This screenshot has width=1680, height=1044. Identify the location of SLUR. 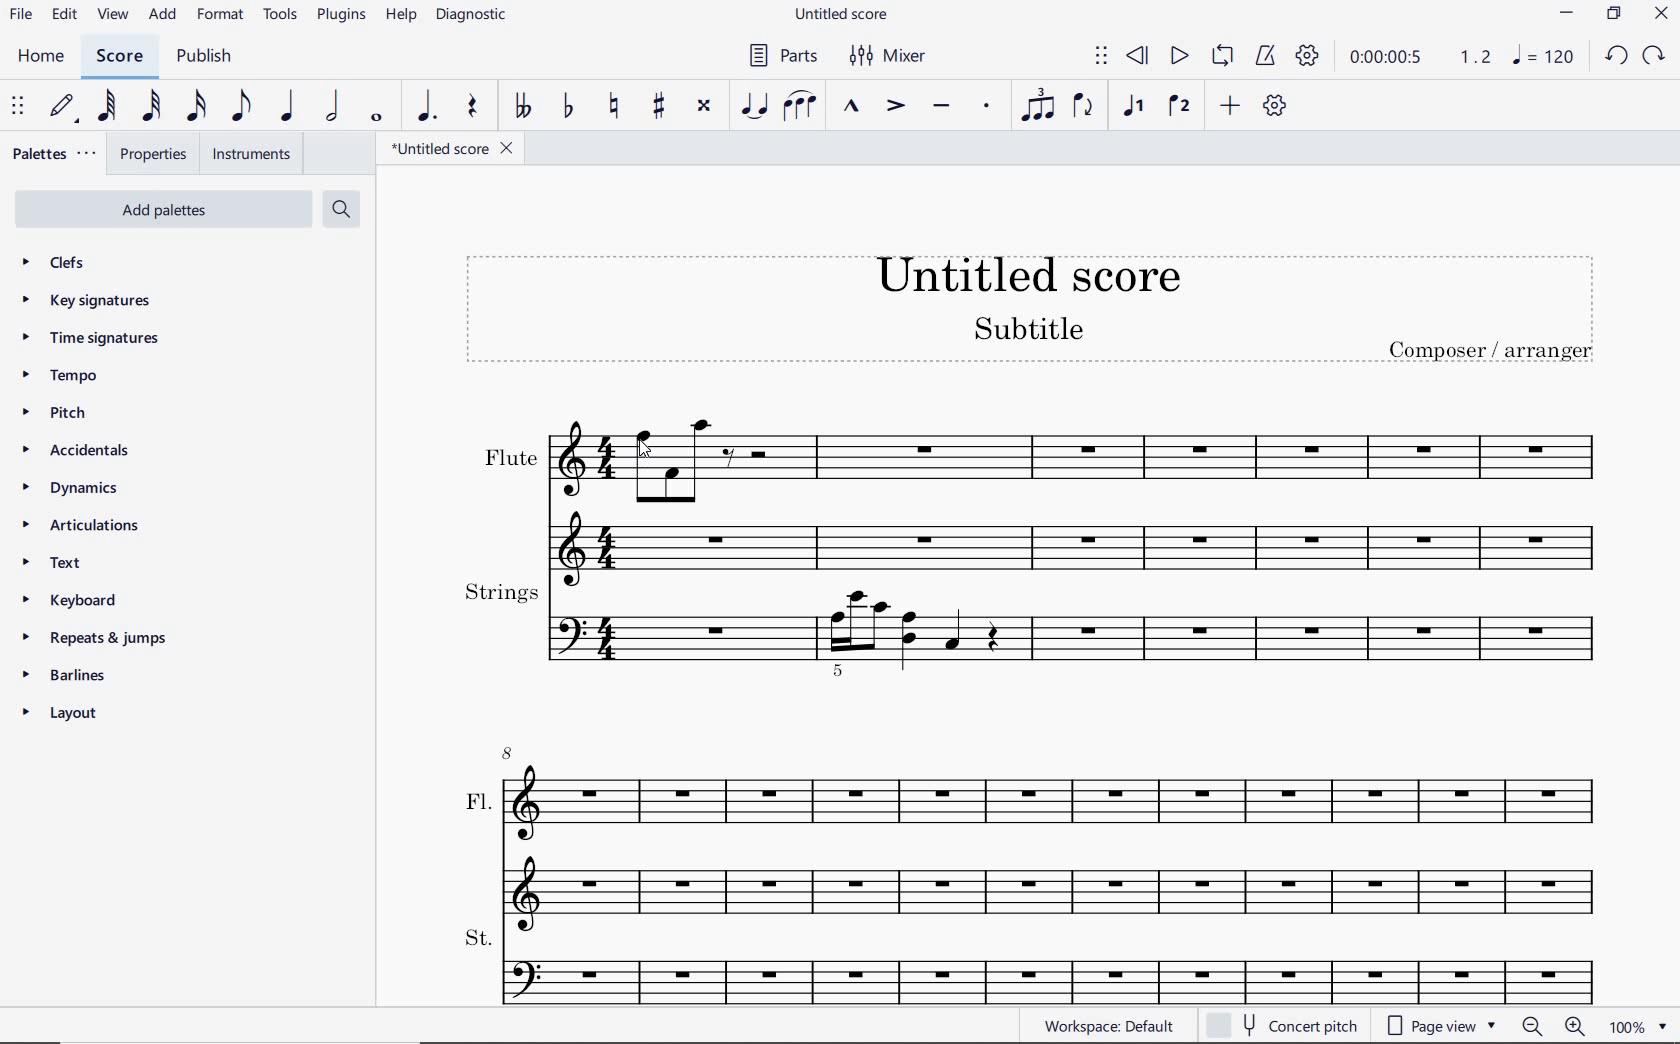
(800, 107).